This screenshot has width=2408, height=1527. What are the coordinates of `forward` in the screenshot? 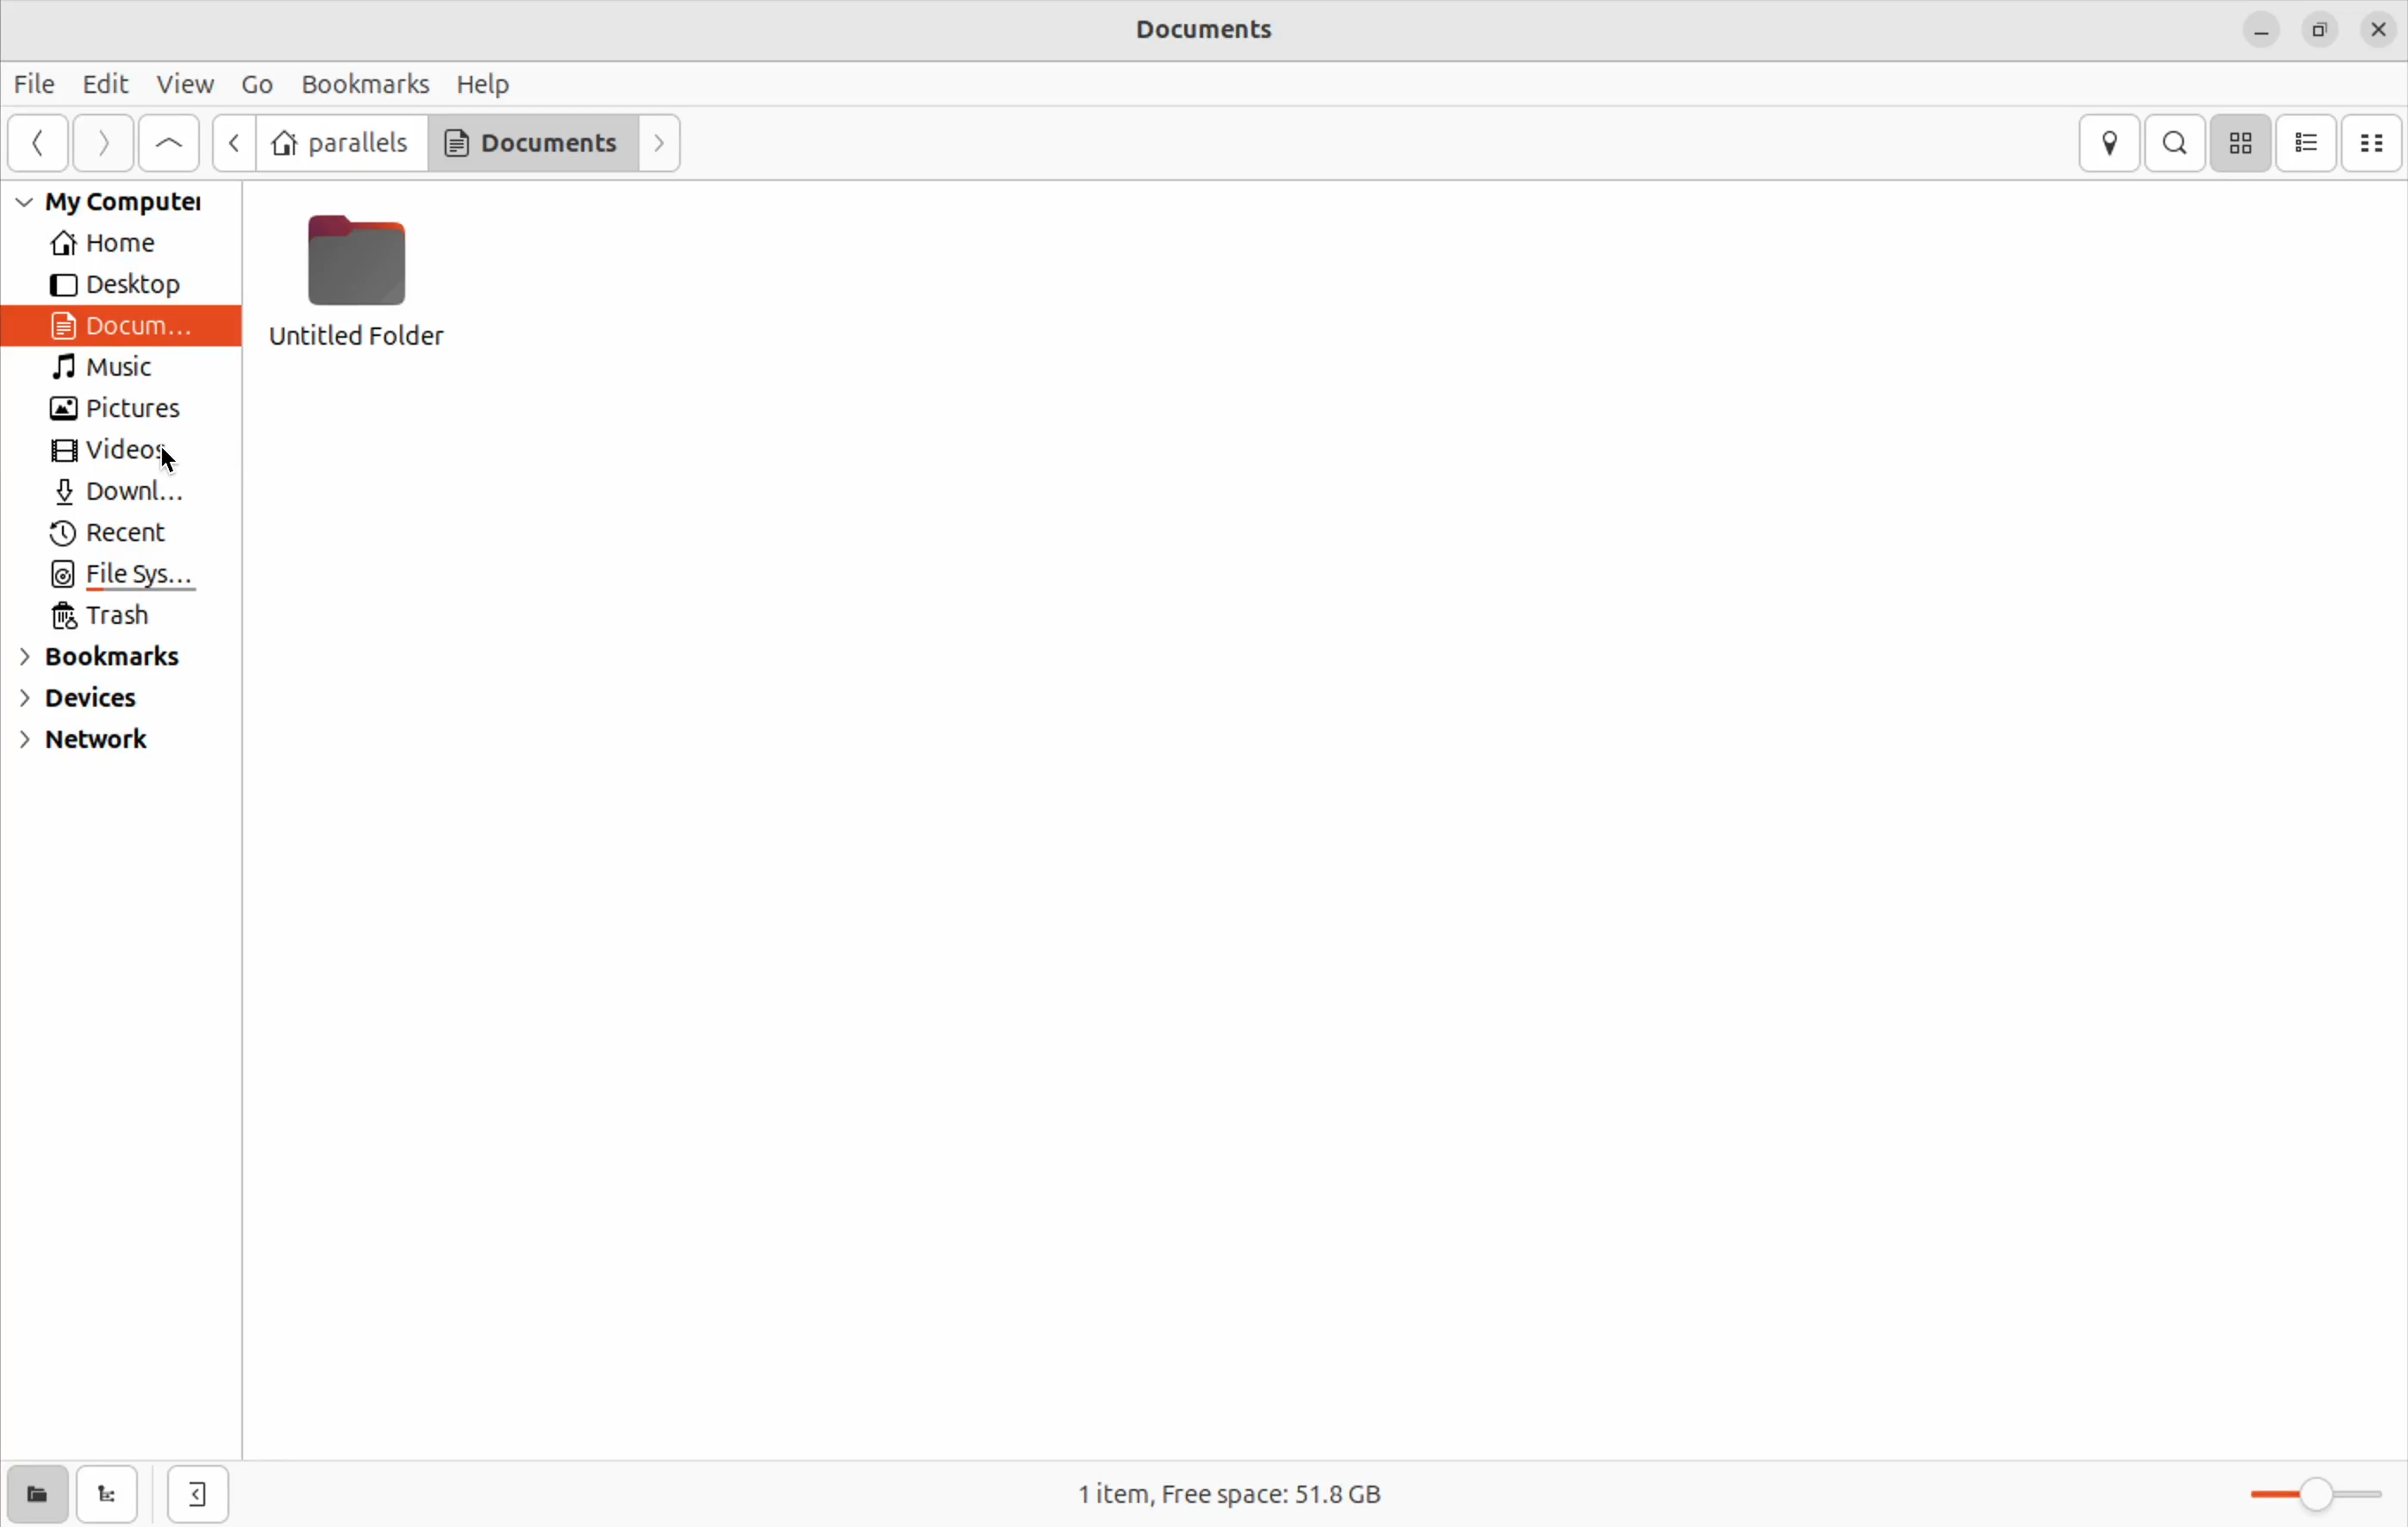 It's located at (104, 146).